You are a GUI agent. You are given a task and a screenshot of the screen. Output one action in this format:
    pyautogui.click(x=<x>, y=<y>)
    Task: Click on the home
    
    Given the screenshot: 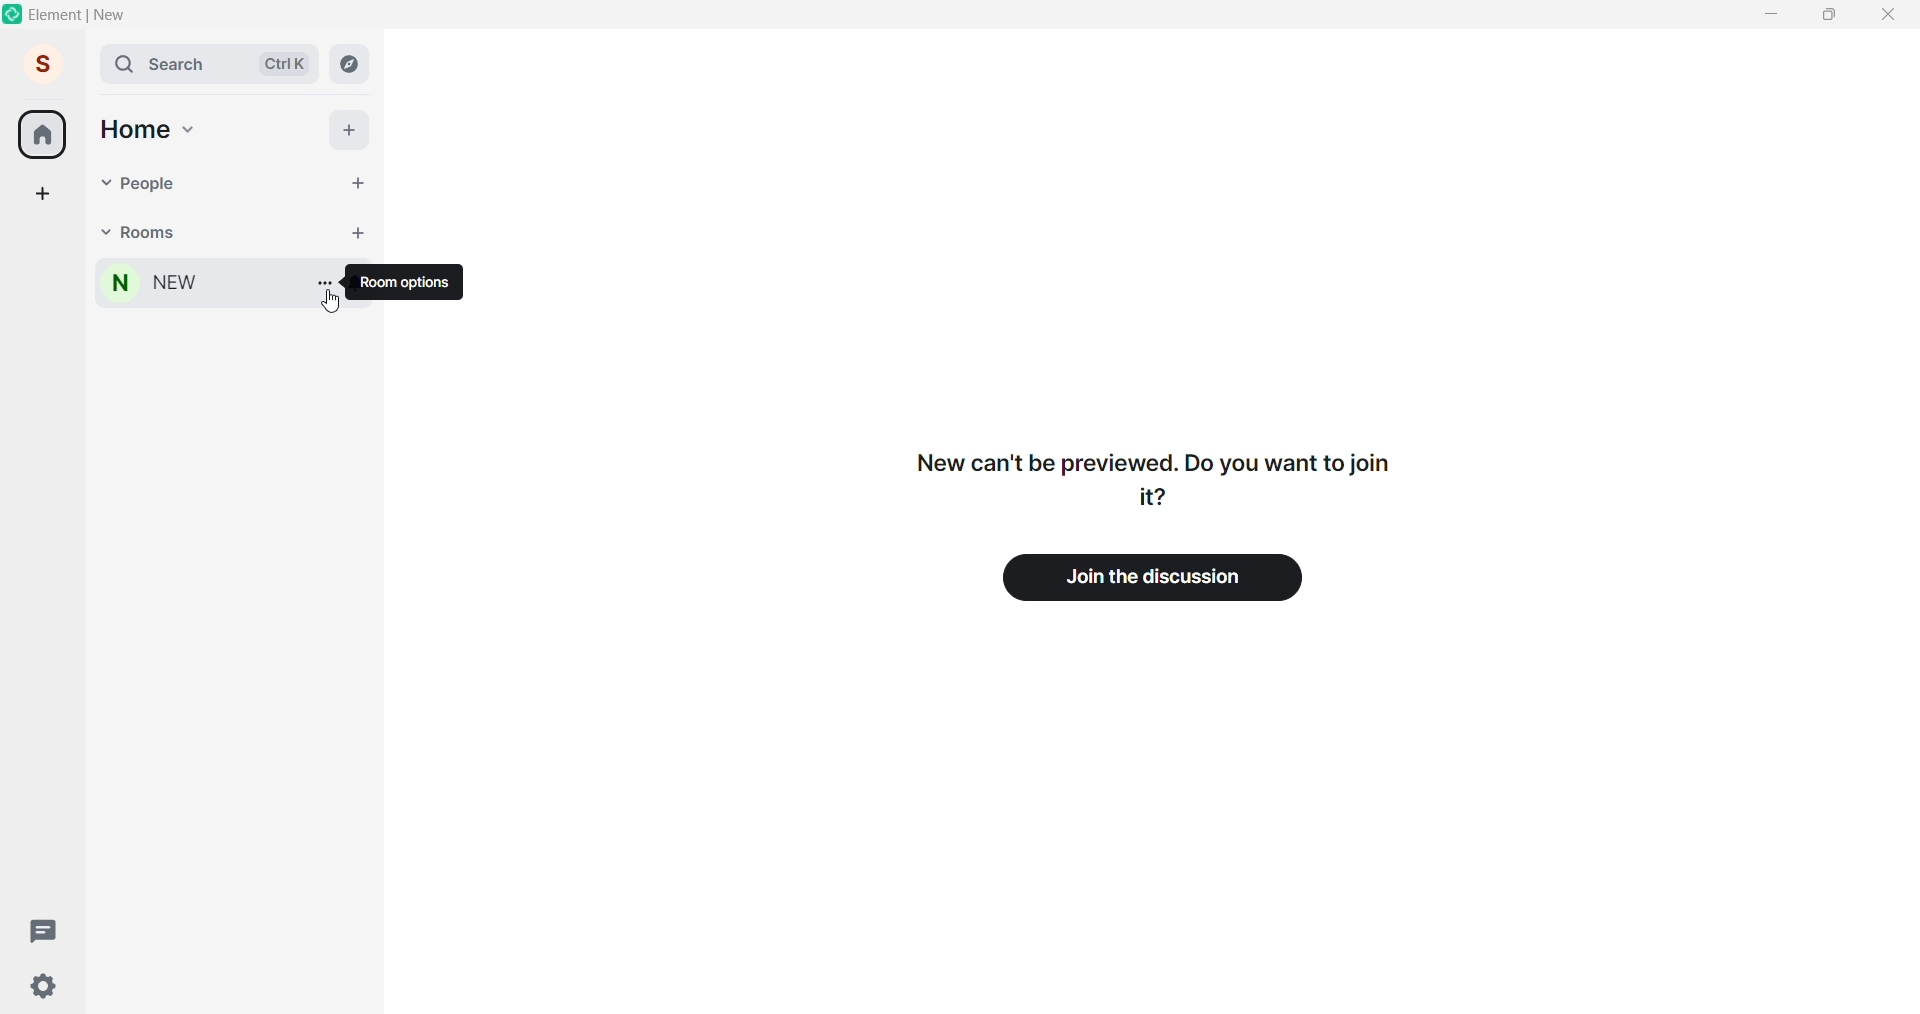 What is the action you would take?
    pyautogui.click(x=43, y=133)
    